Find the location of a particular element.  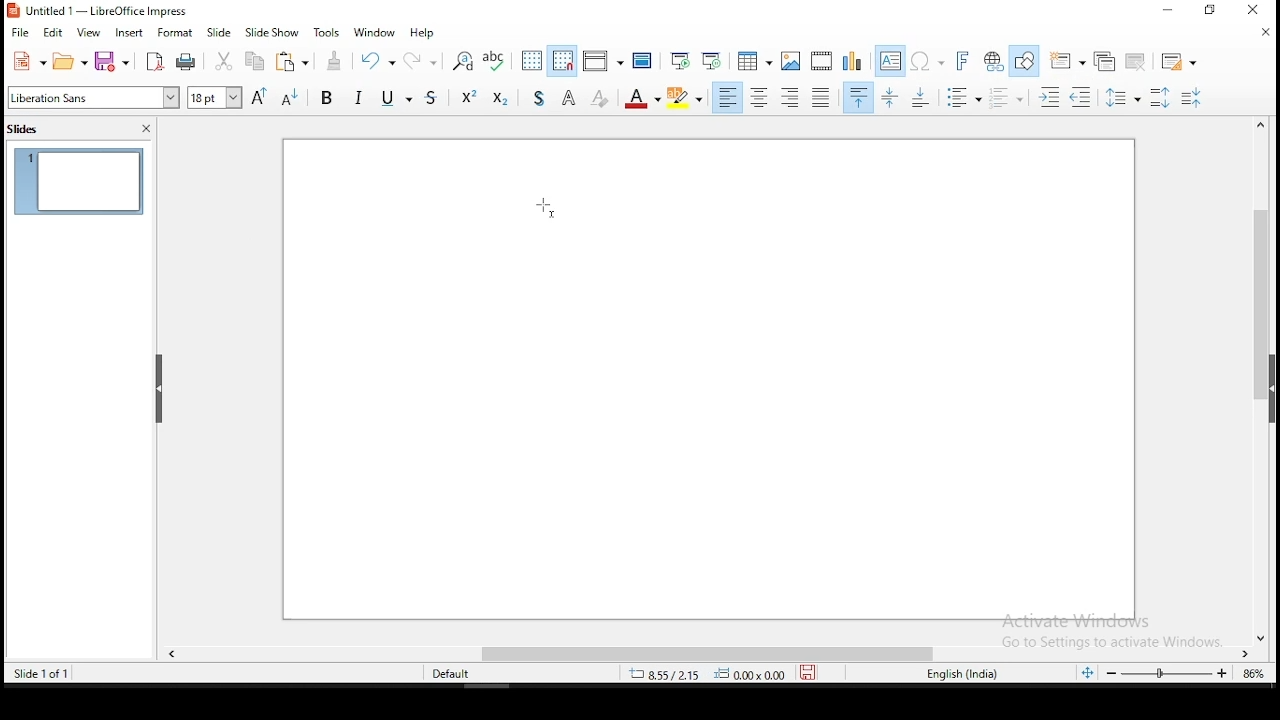

subscript is located at coordinates (502, 99).